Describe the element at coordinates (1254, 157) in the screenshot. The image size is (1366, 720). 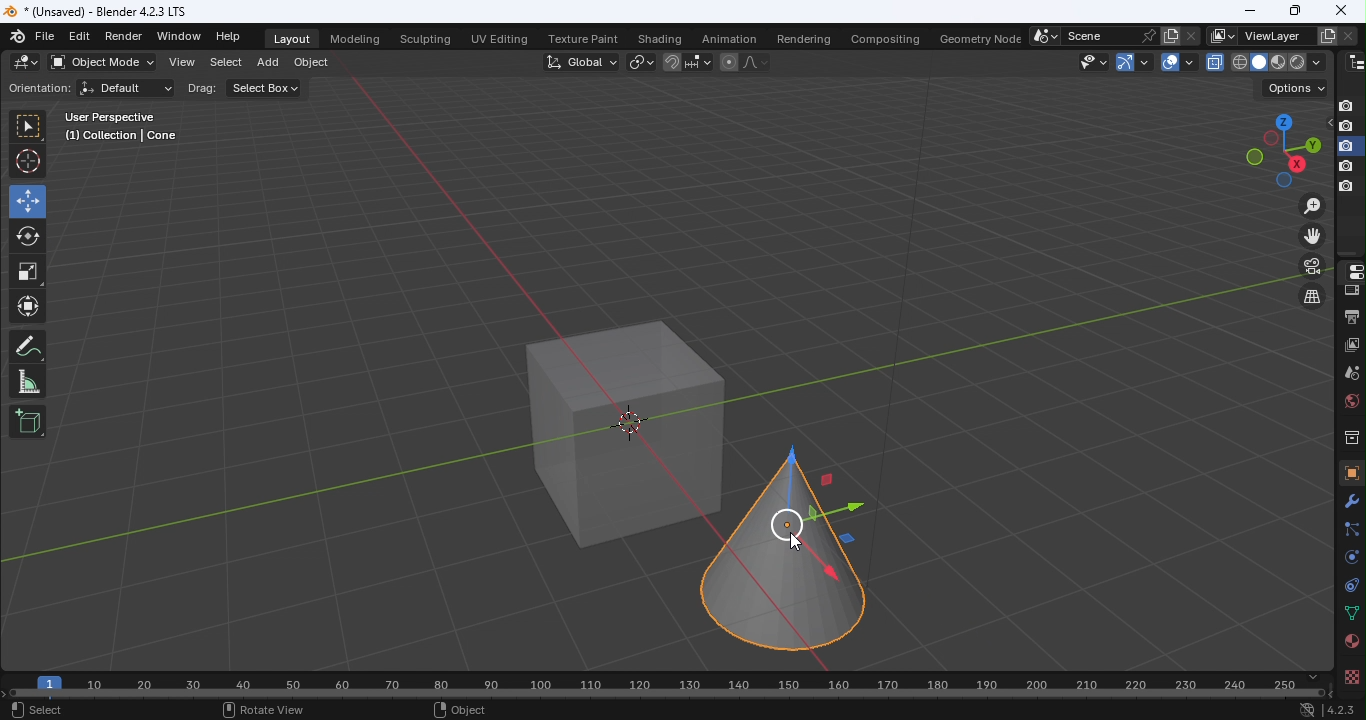
I see `Rotate the view` at that location.